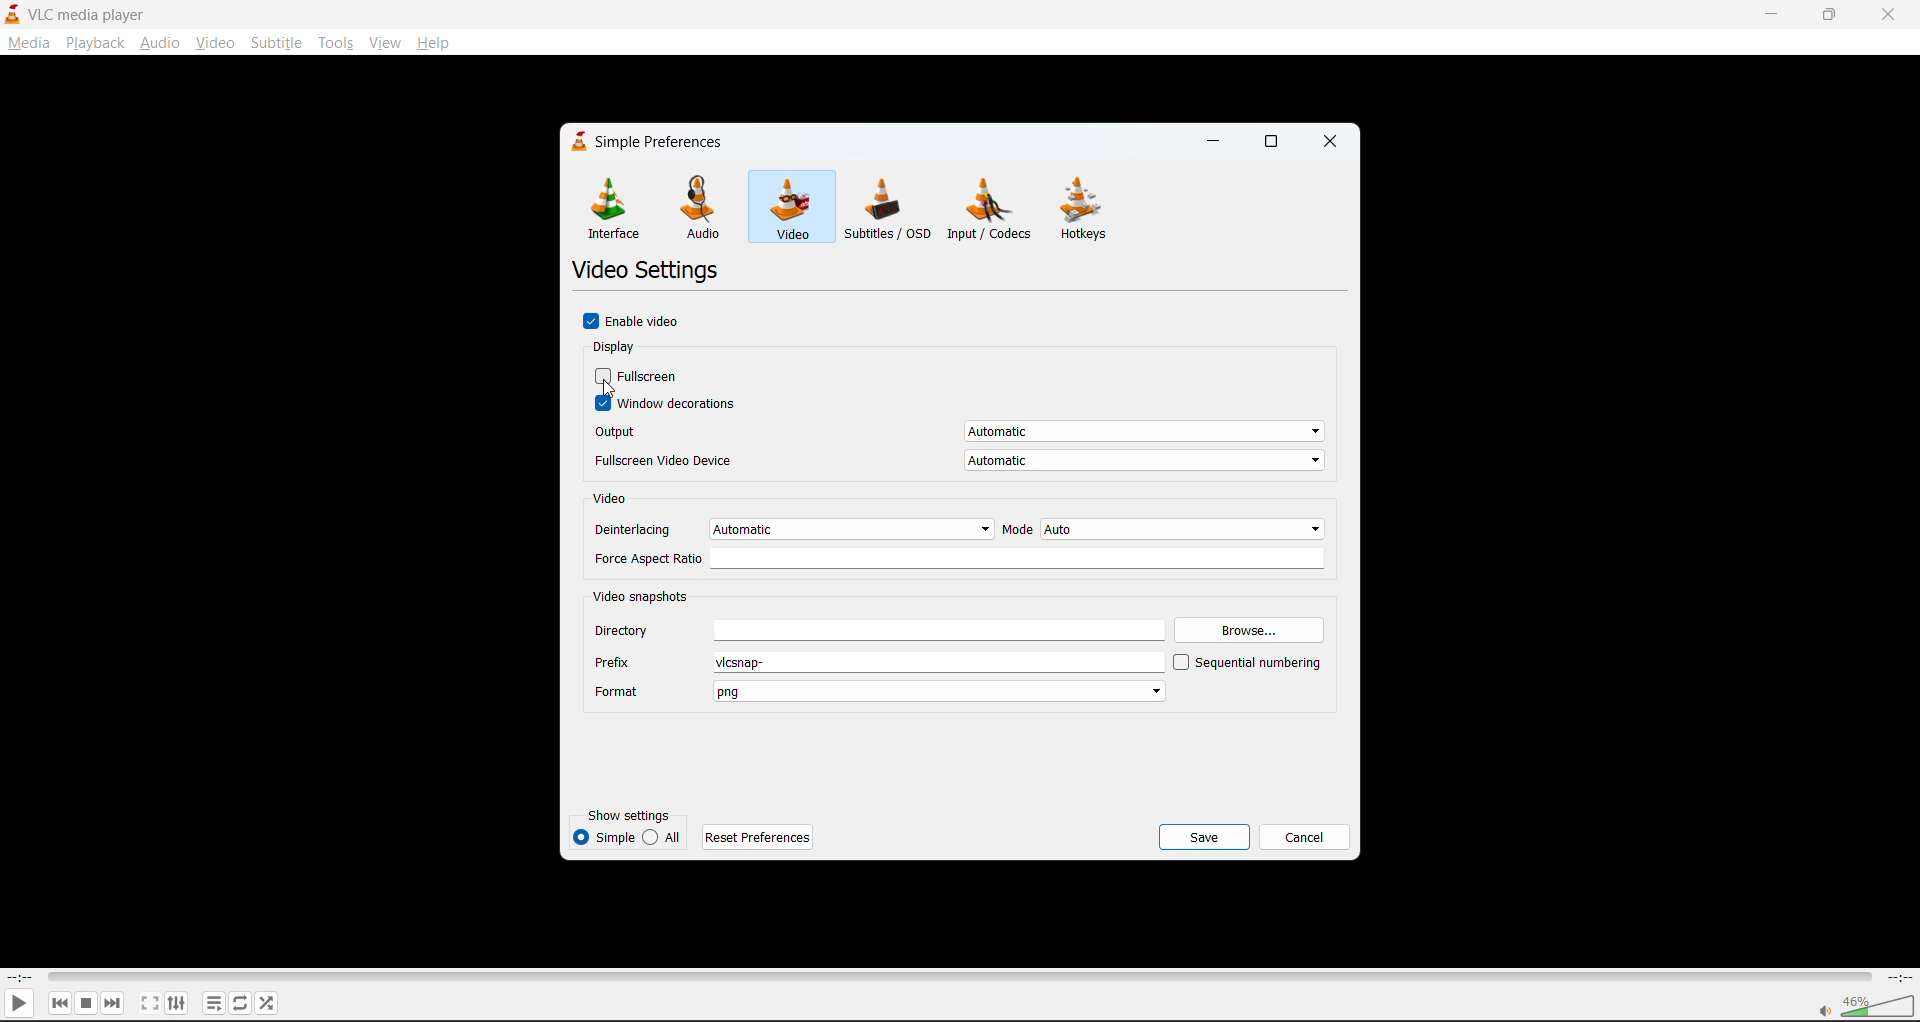 The height and width of the screenshot is (1022, 1920). What do you see at coordinates (160, 41) in the screenshot?
I see `audio` at bounding box center [160, 41].